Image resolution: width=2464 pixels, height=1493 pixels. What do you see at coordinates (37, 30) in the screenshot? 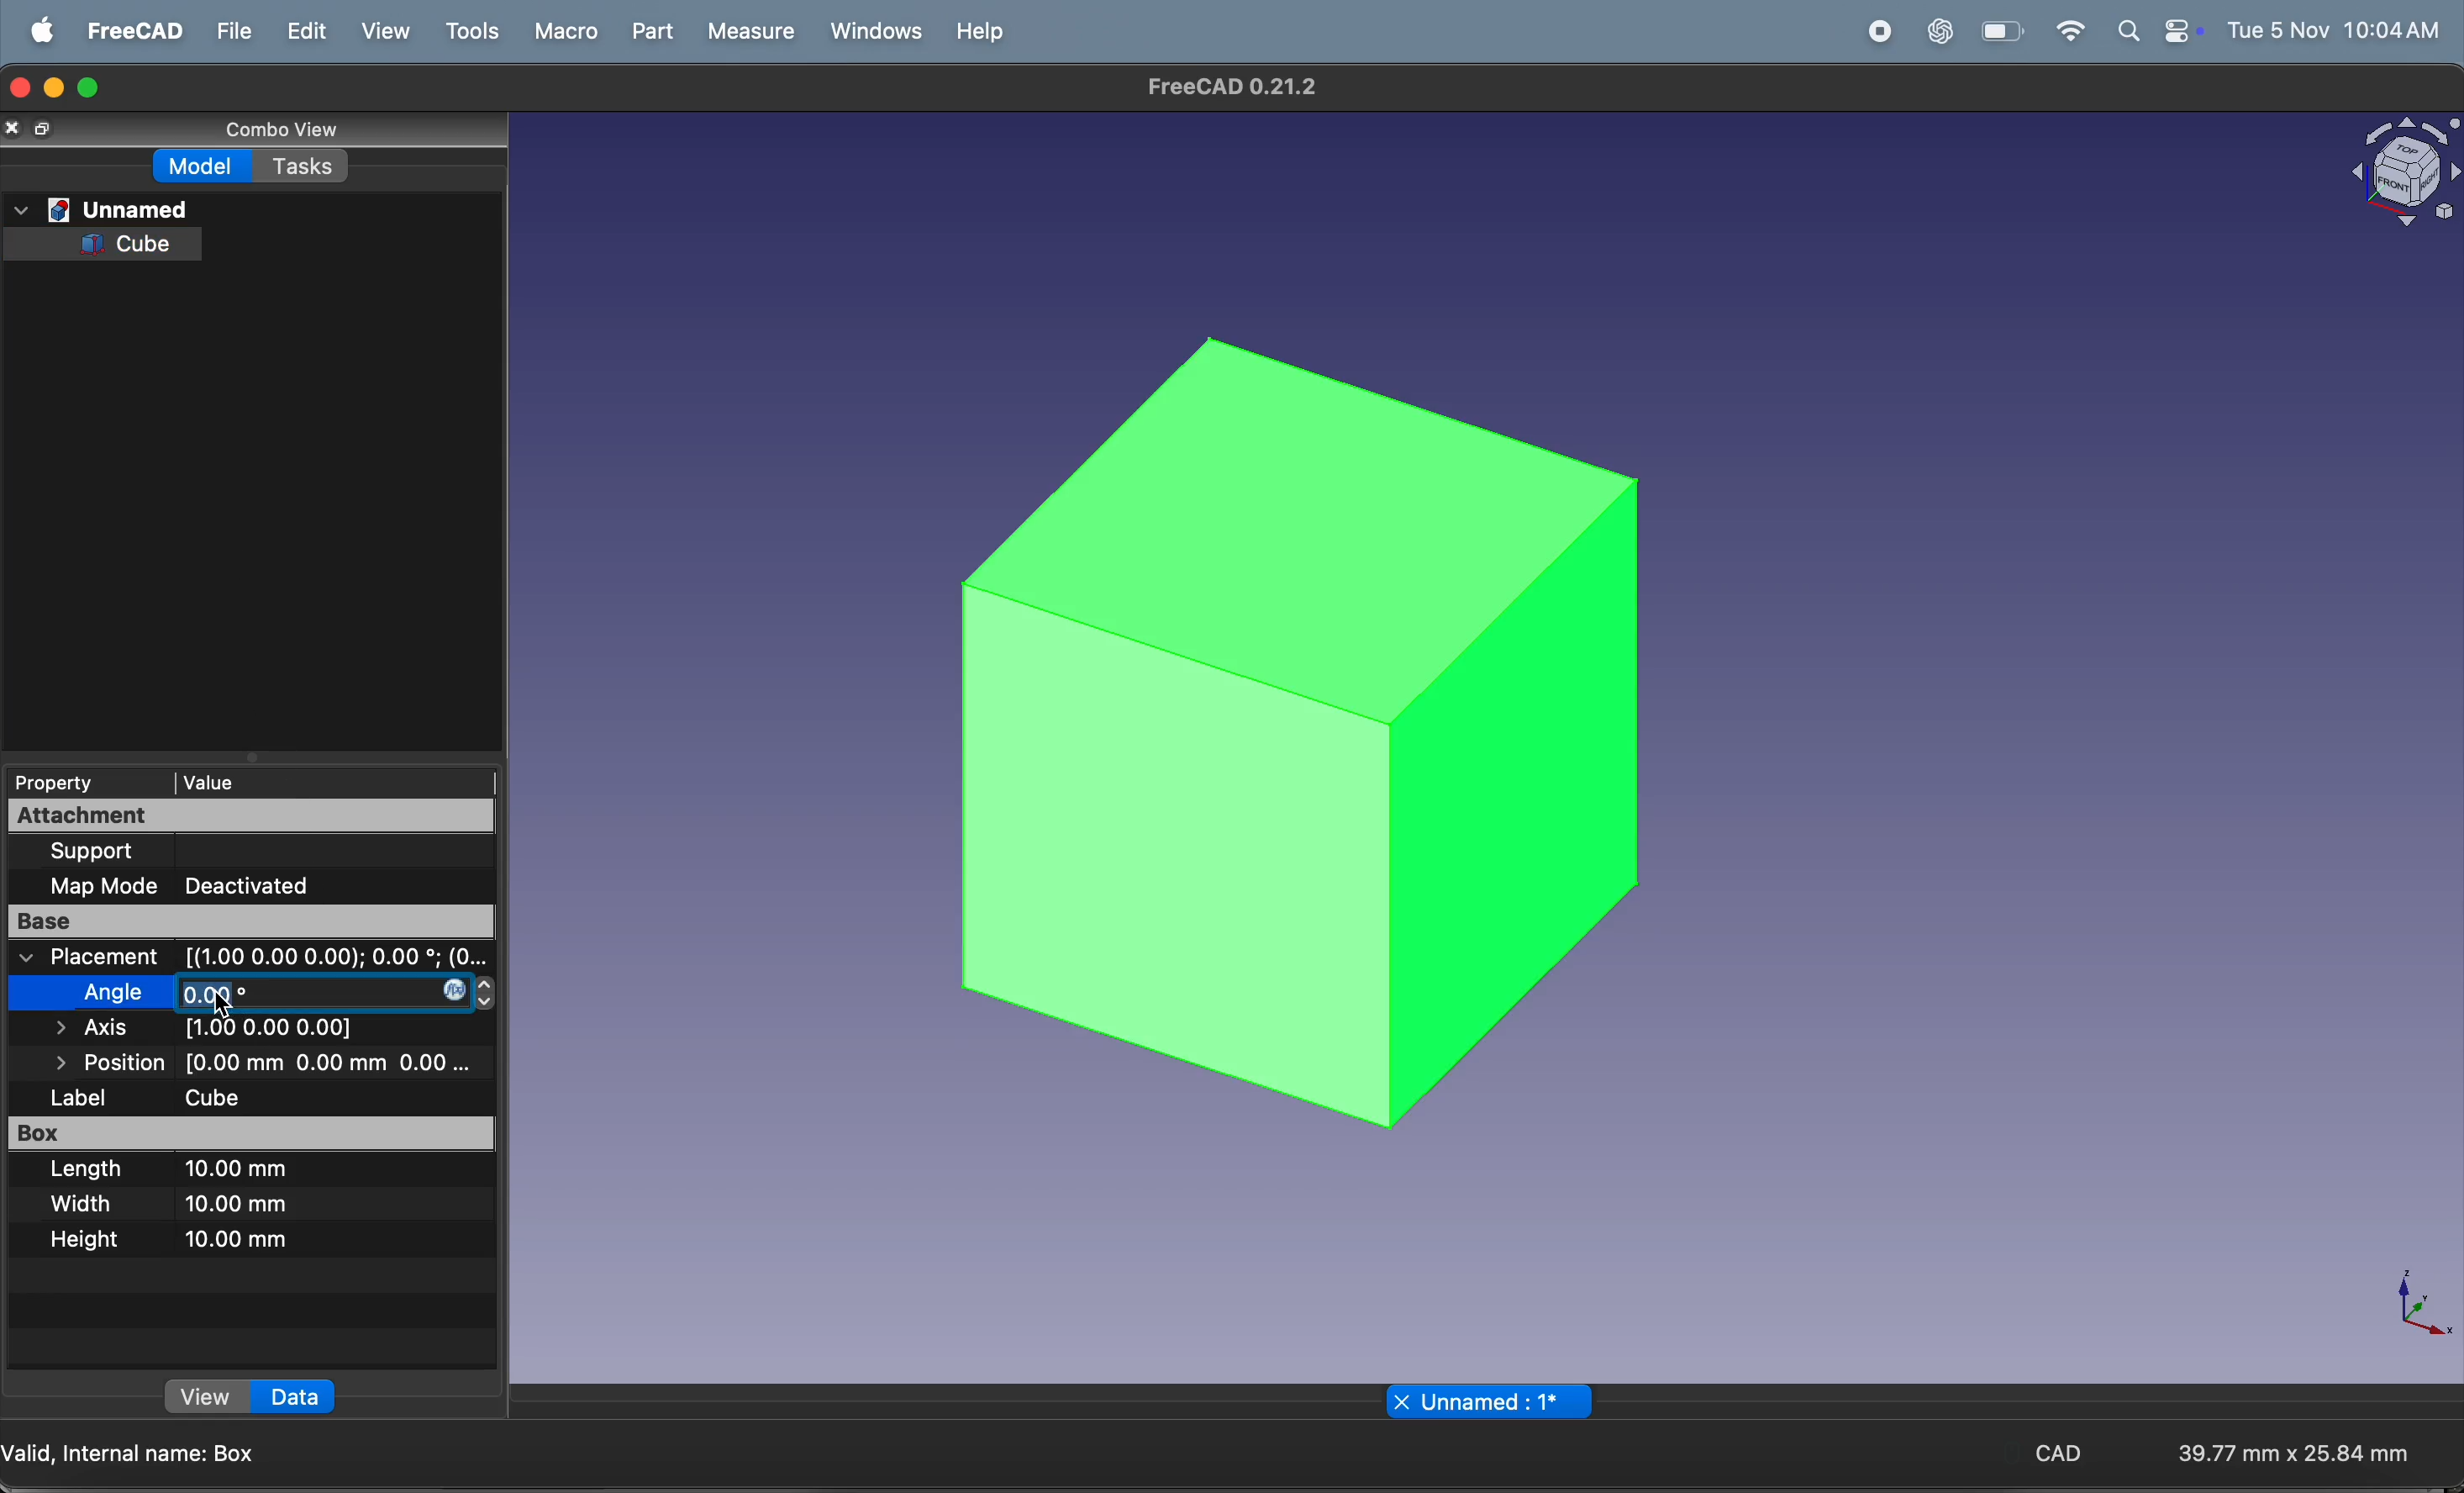
I see `apple` at bounding box center [37, 30].